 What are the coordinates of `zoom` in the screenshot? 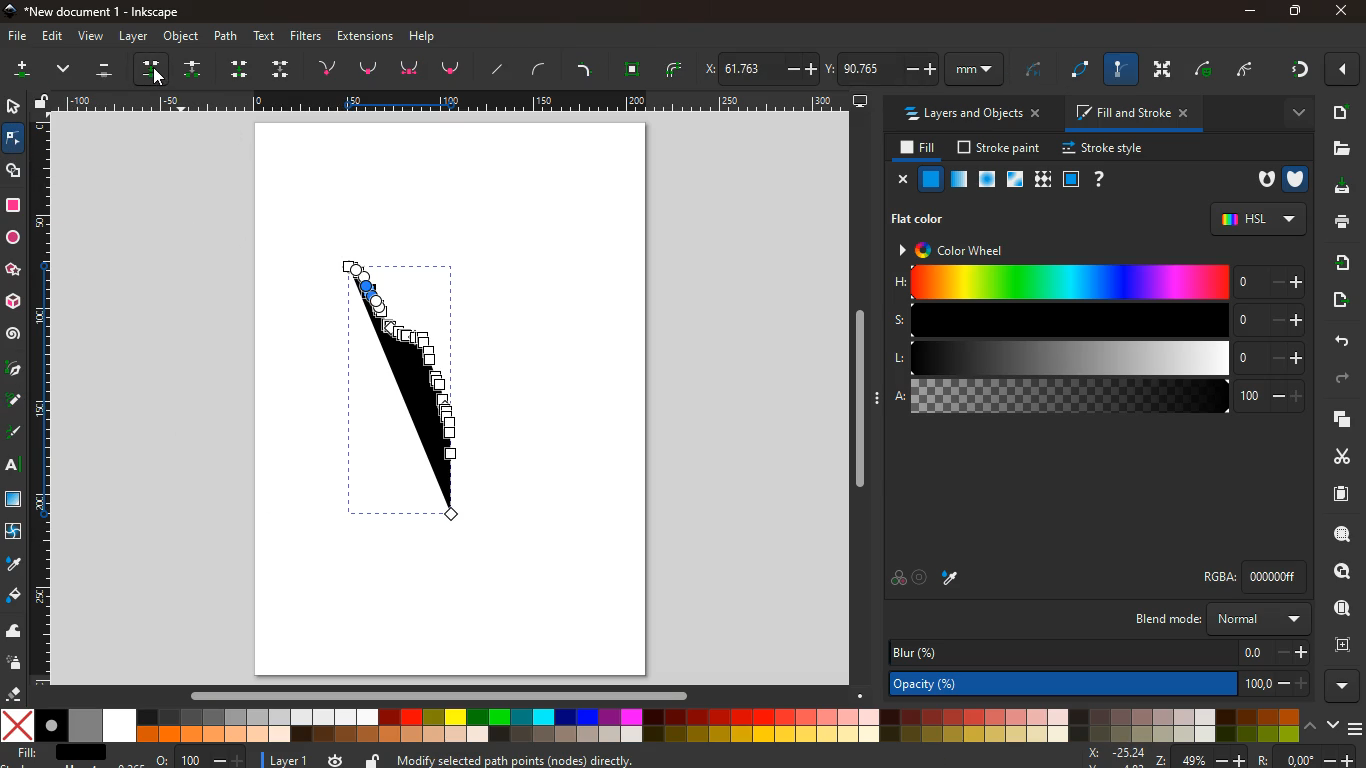 It's located at (201, 756).